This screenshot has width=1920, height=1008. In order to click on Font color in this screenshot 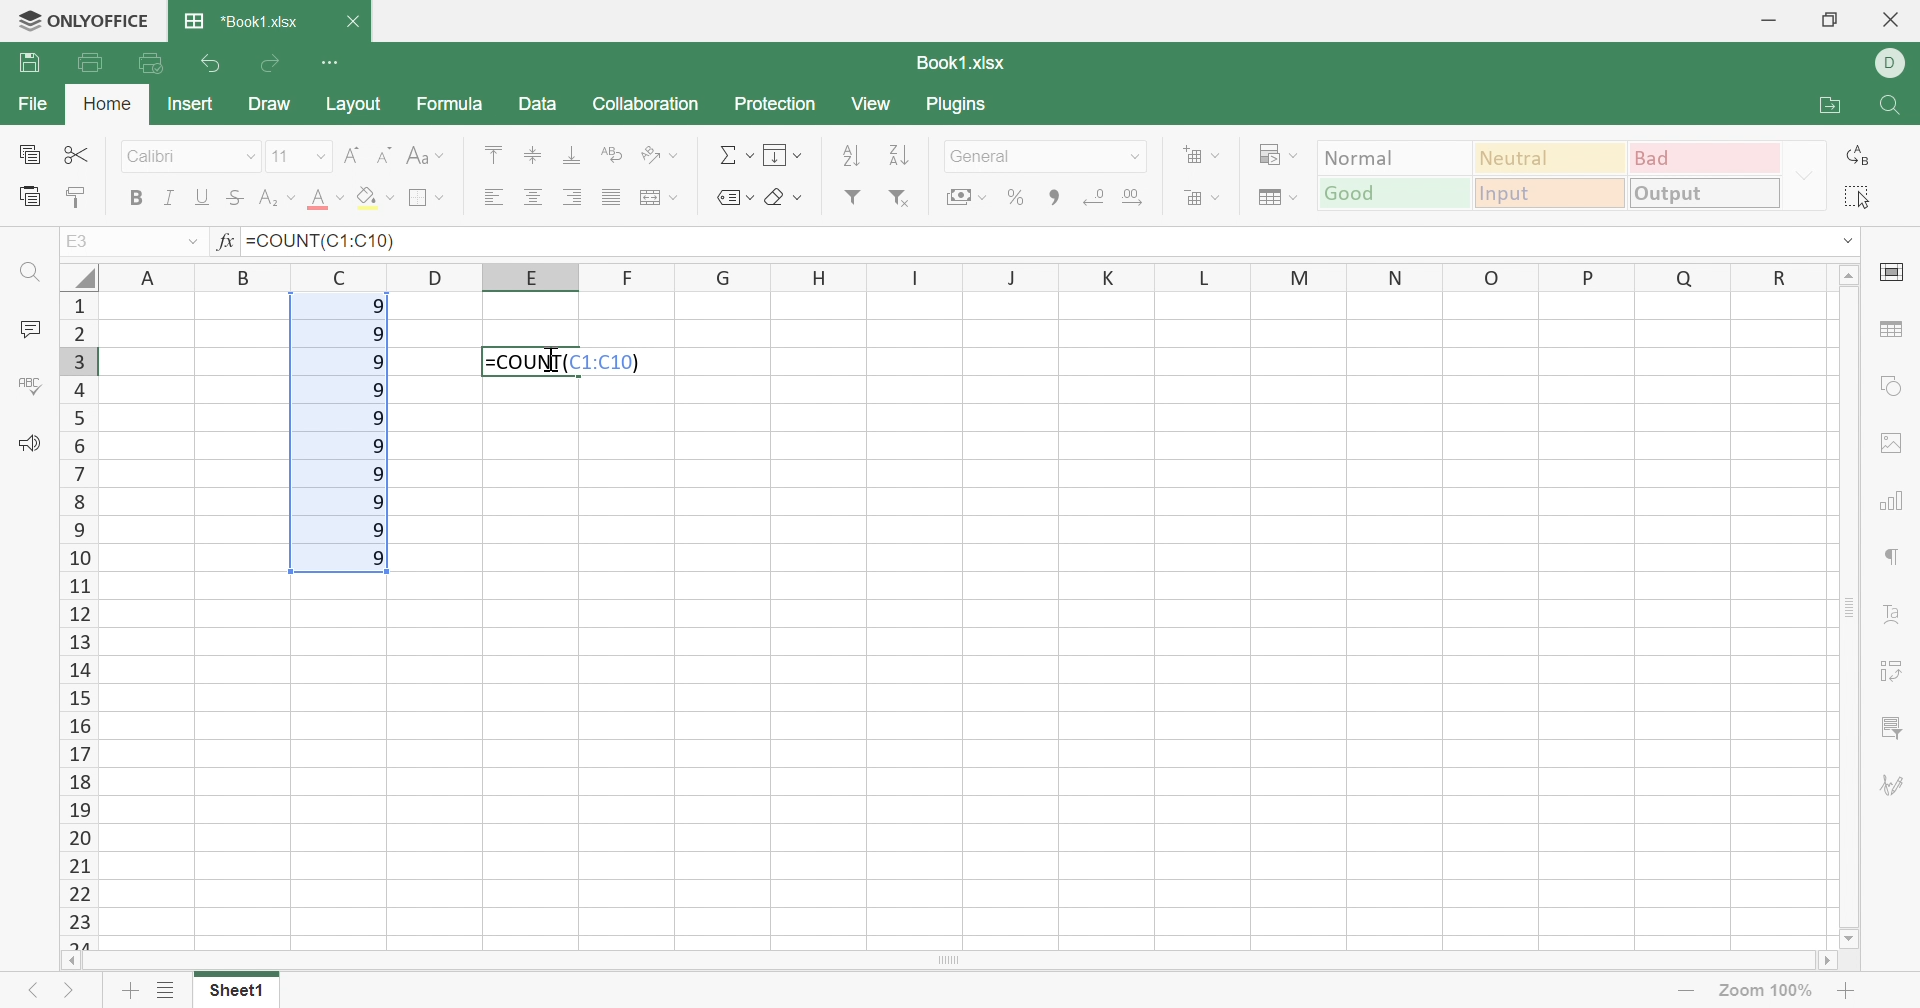, I will do `click(325, 201)`.